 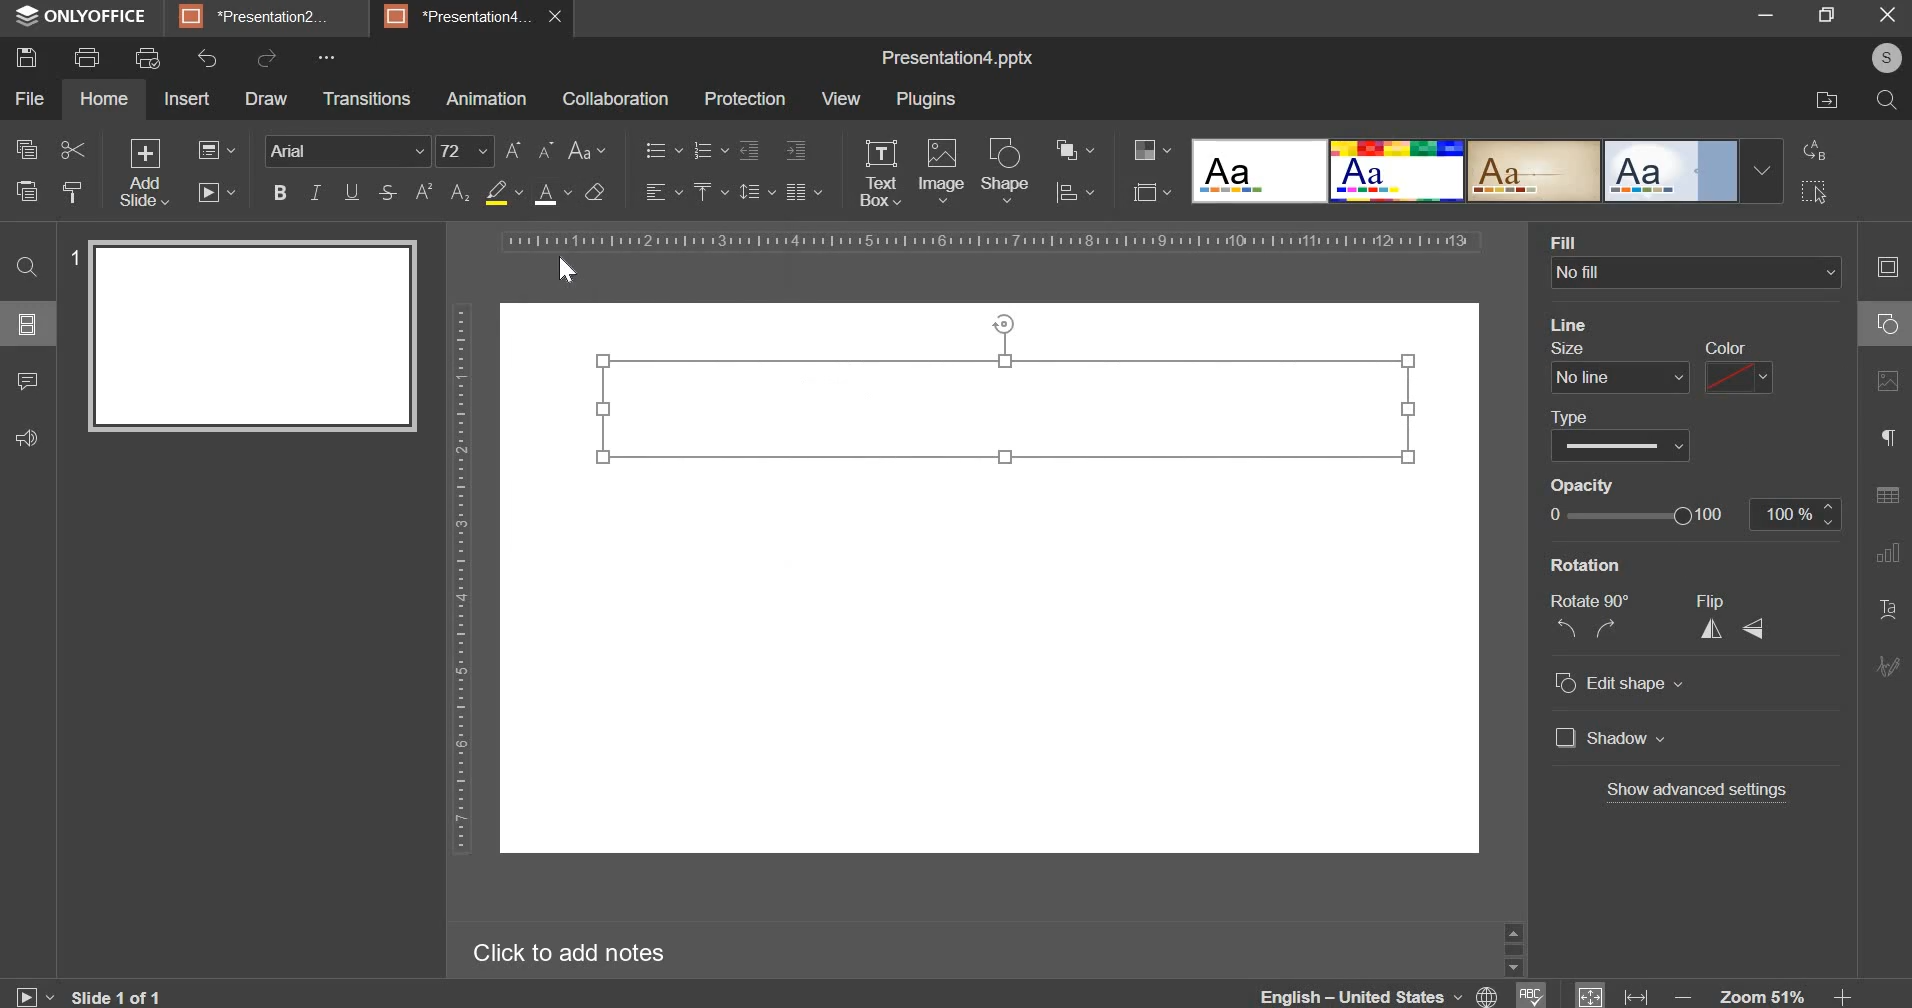 I want to click on copy styles, so click(x=73, y=192).